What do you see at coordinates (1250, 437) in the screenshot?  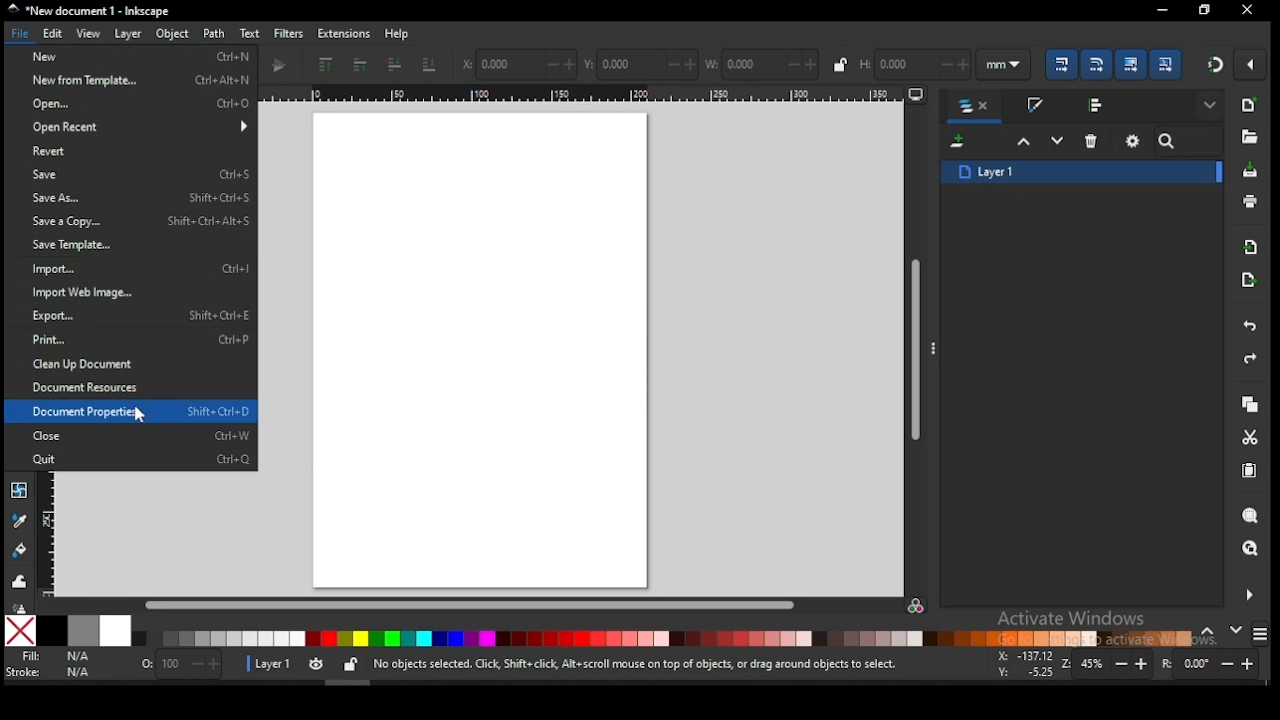 I see `cut` at bounding box center [1250, 437].